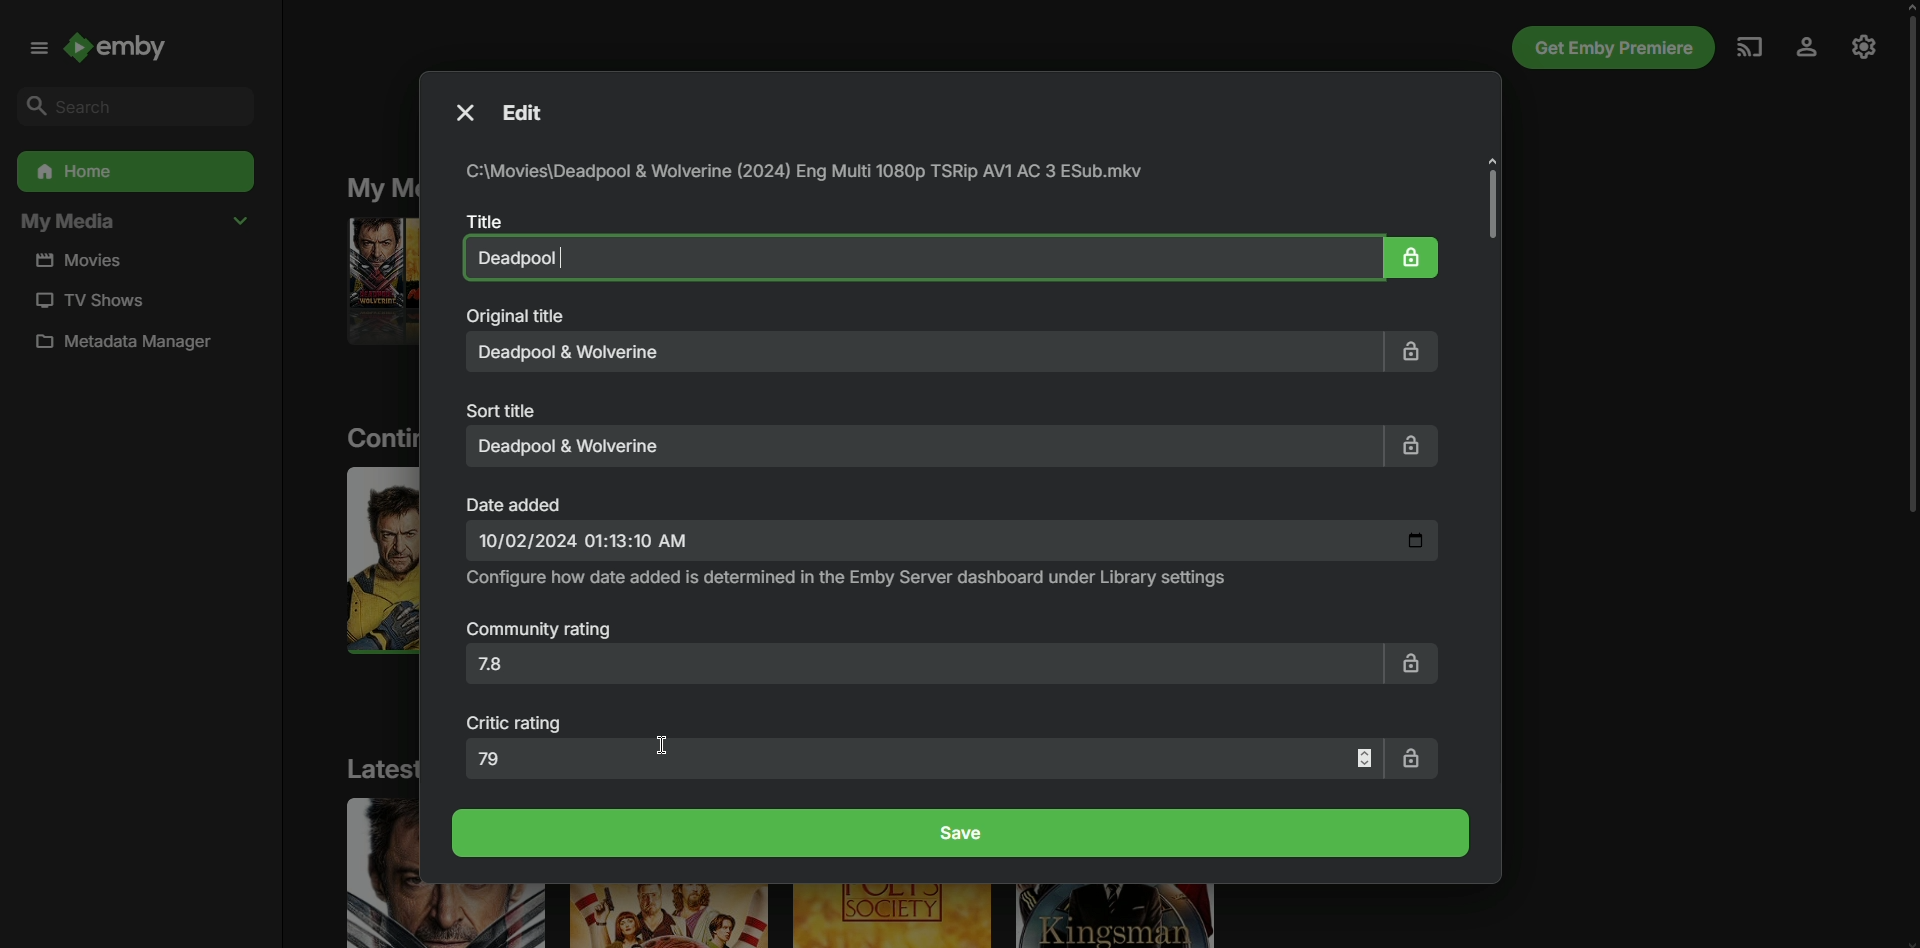 The width and height of the screenshot is (1920, 948). Describe the element at coordinates (481, 220) in the screenshot. I see `Title` at that location.